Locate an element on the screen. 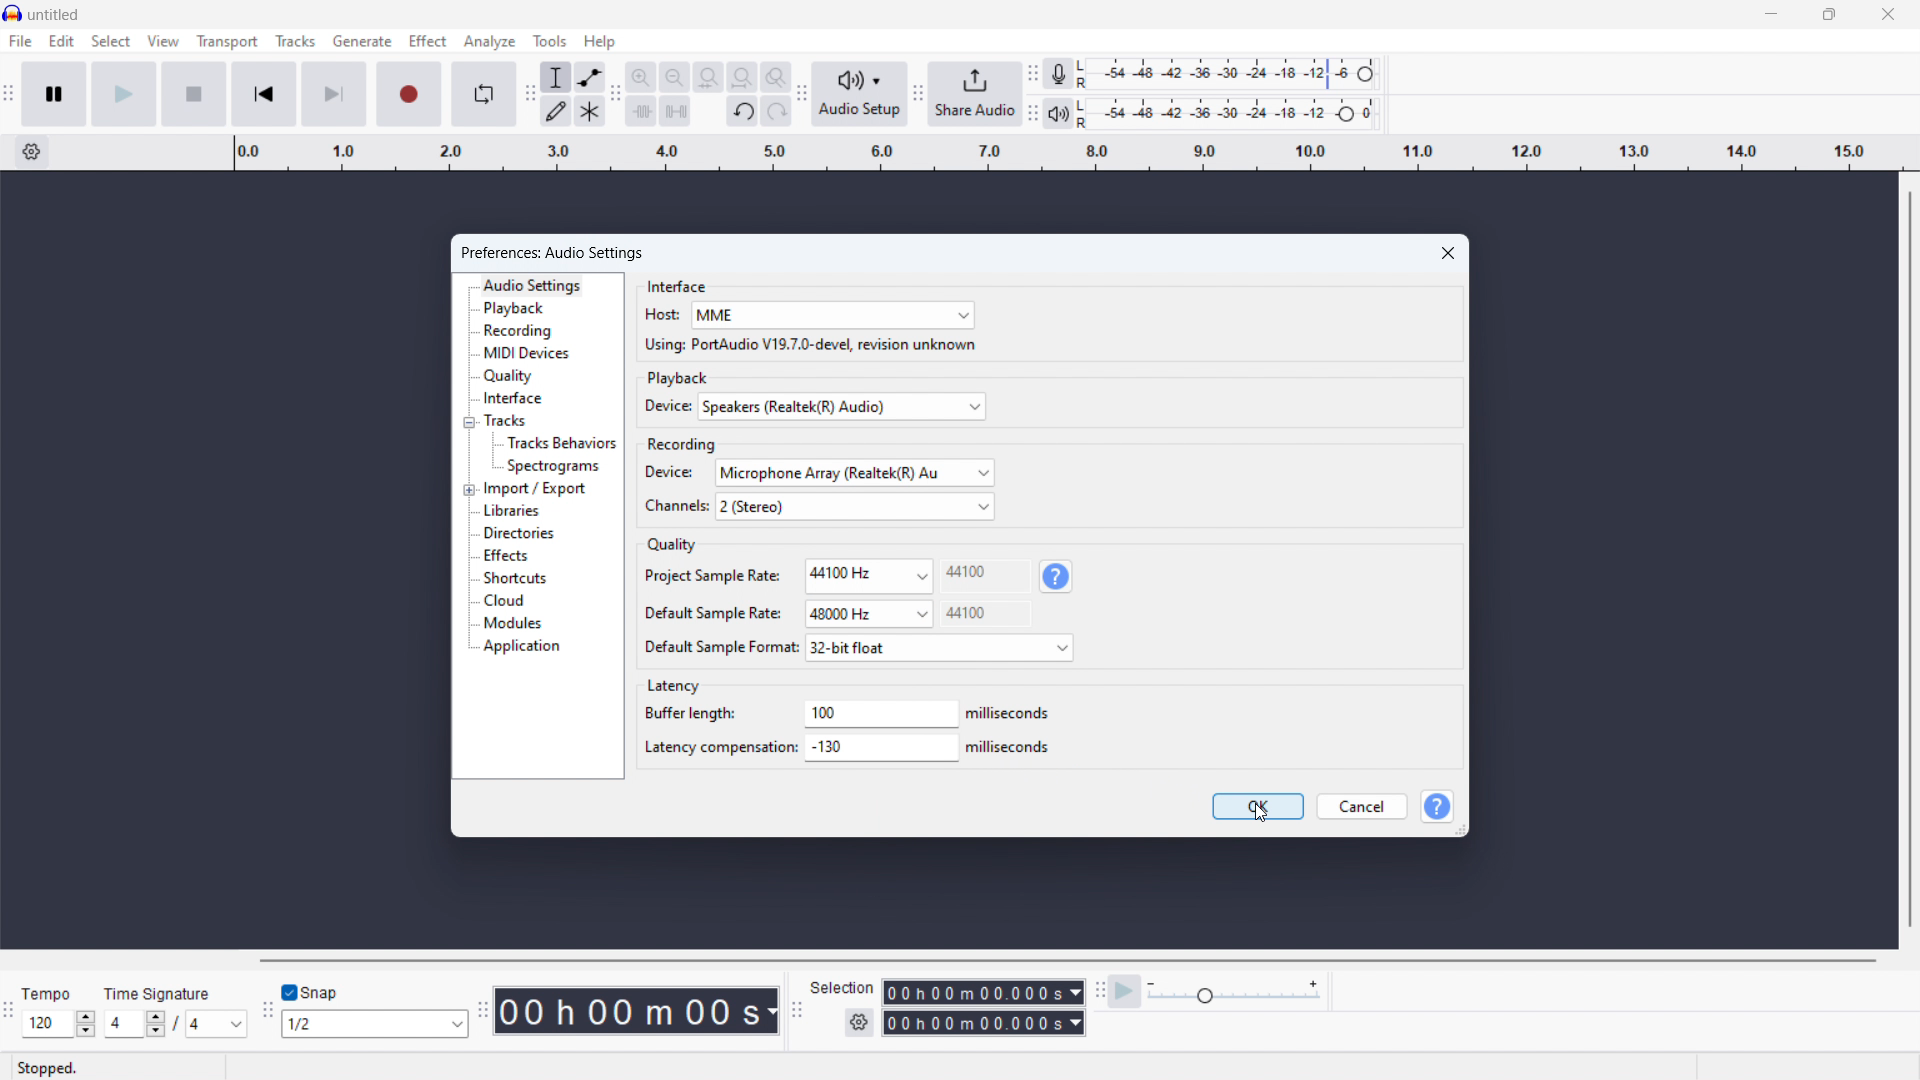 This screenshot has width=1920, height=1080. undo is located at coordinates (743, 112).